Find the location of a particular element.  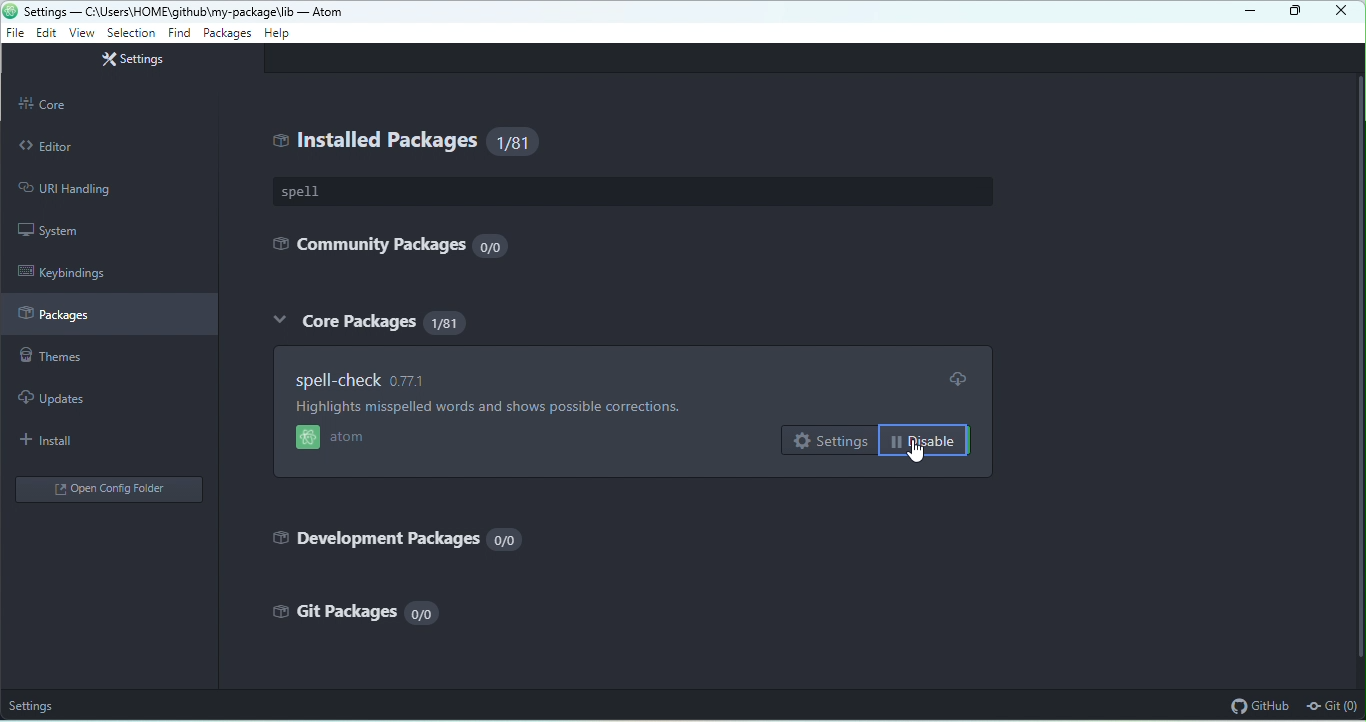

development packages is located at coordinates (372, 540).